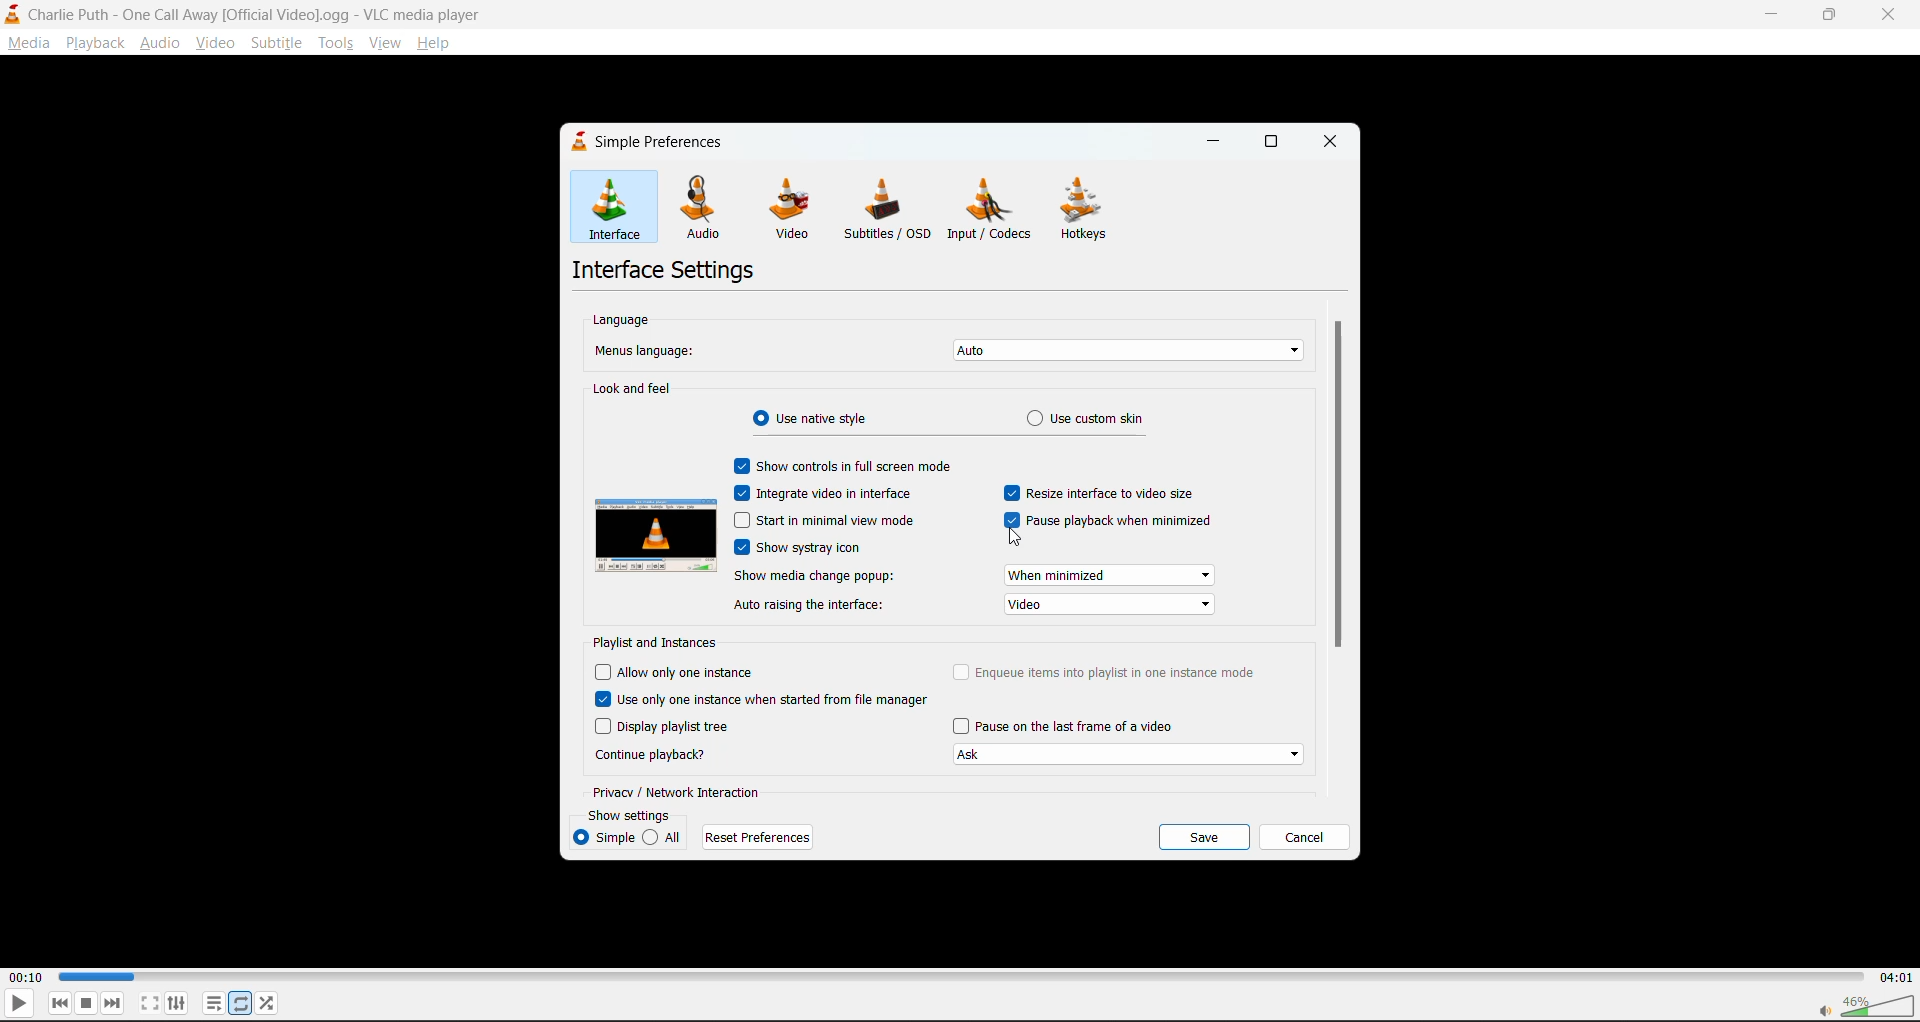  Describe the element at coordinates (89, 1004) in the screenshot. I see `stop` at that location.